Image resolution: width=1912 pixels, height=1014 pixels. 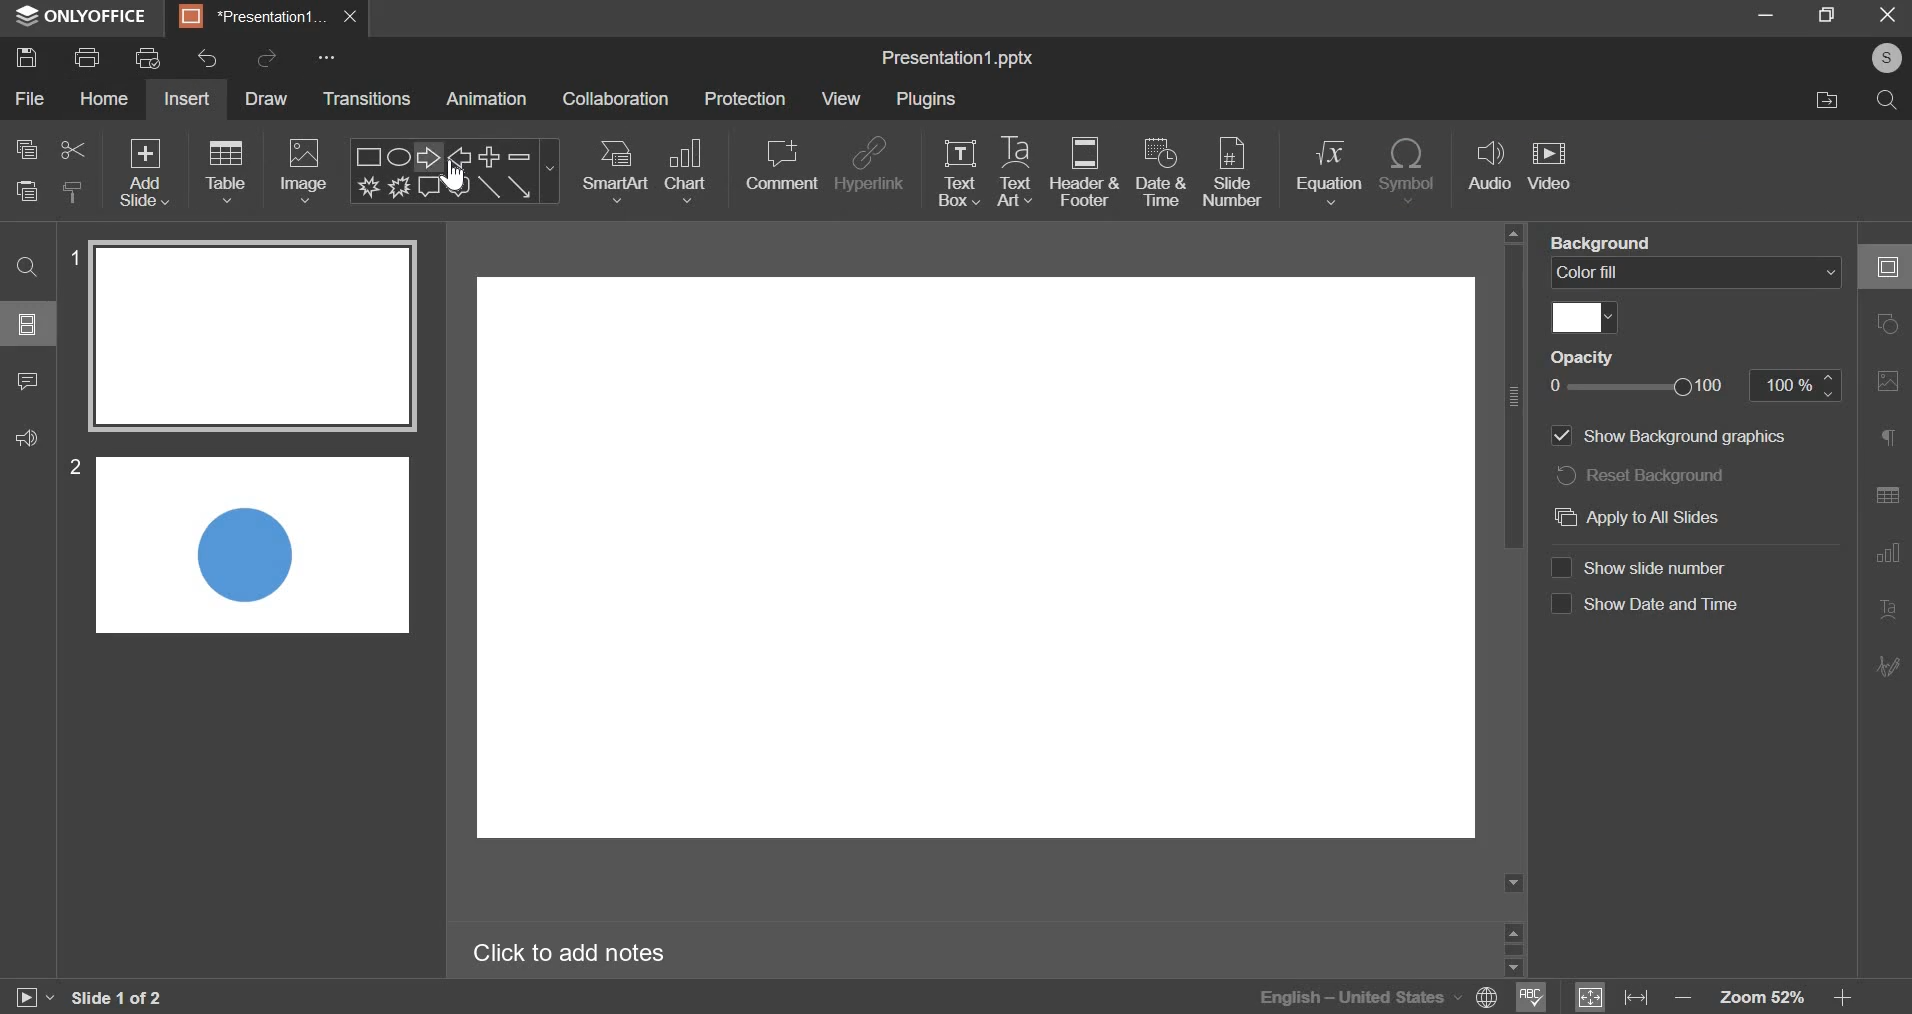 What do you see at coordinates (783, 165) in the screenshot?
I see `comment` at bounding box center [783, 165].